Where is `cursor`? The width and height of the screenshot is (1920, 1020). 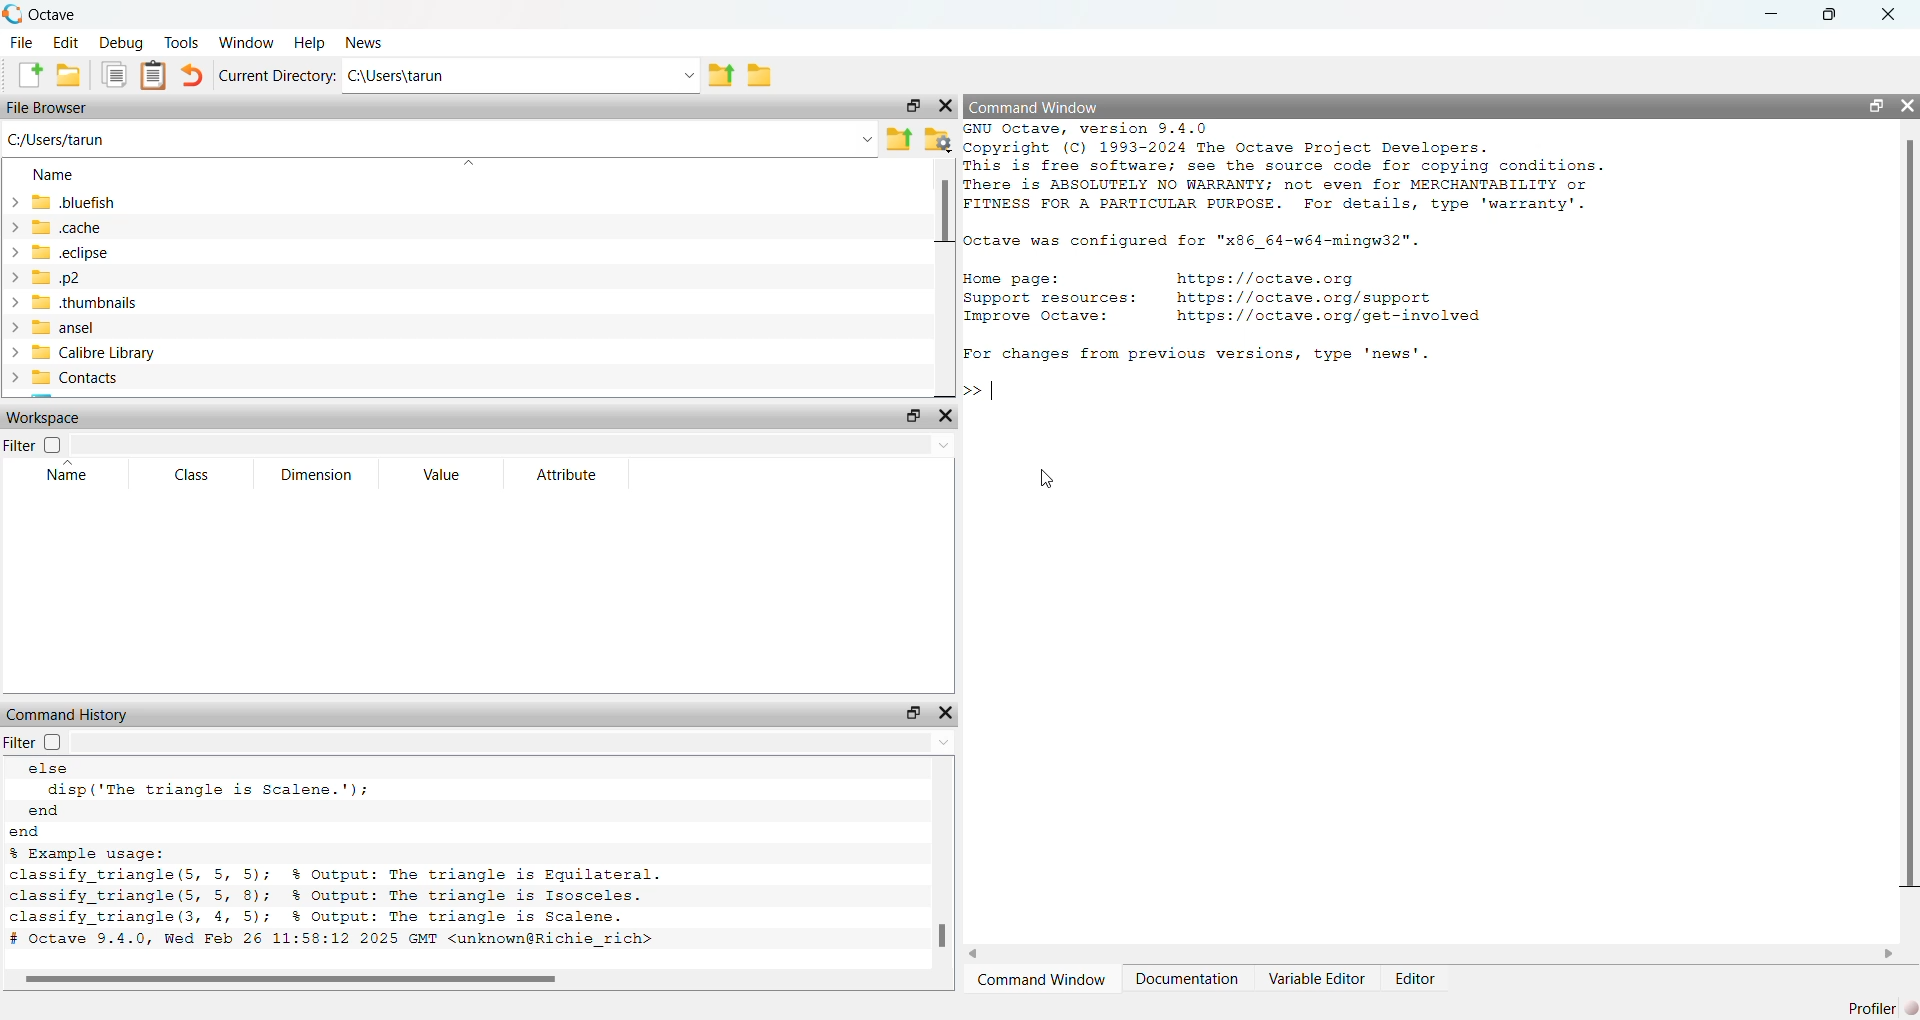 cursor is located at coordinates (1043, 478).